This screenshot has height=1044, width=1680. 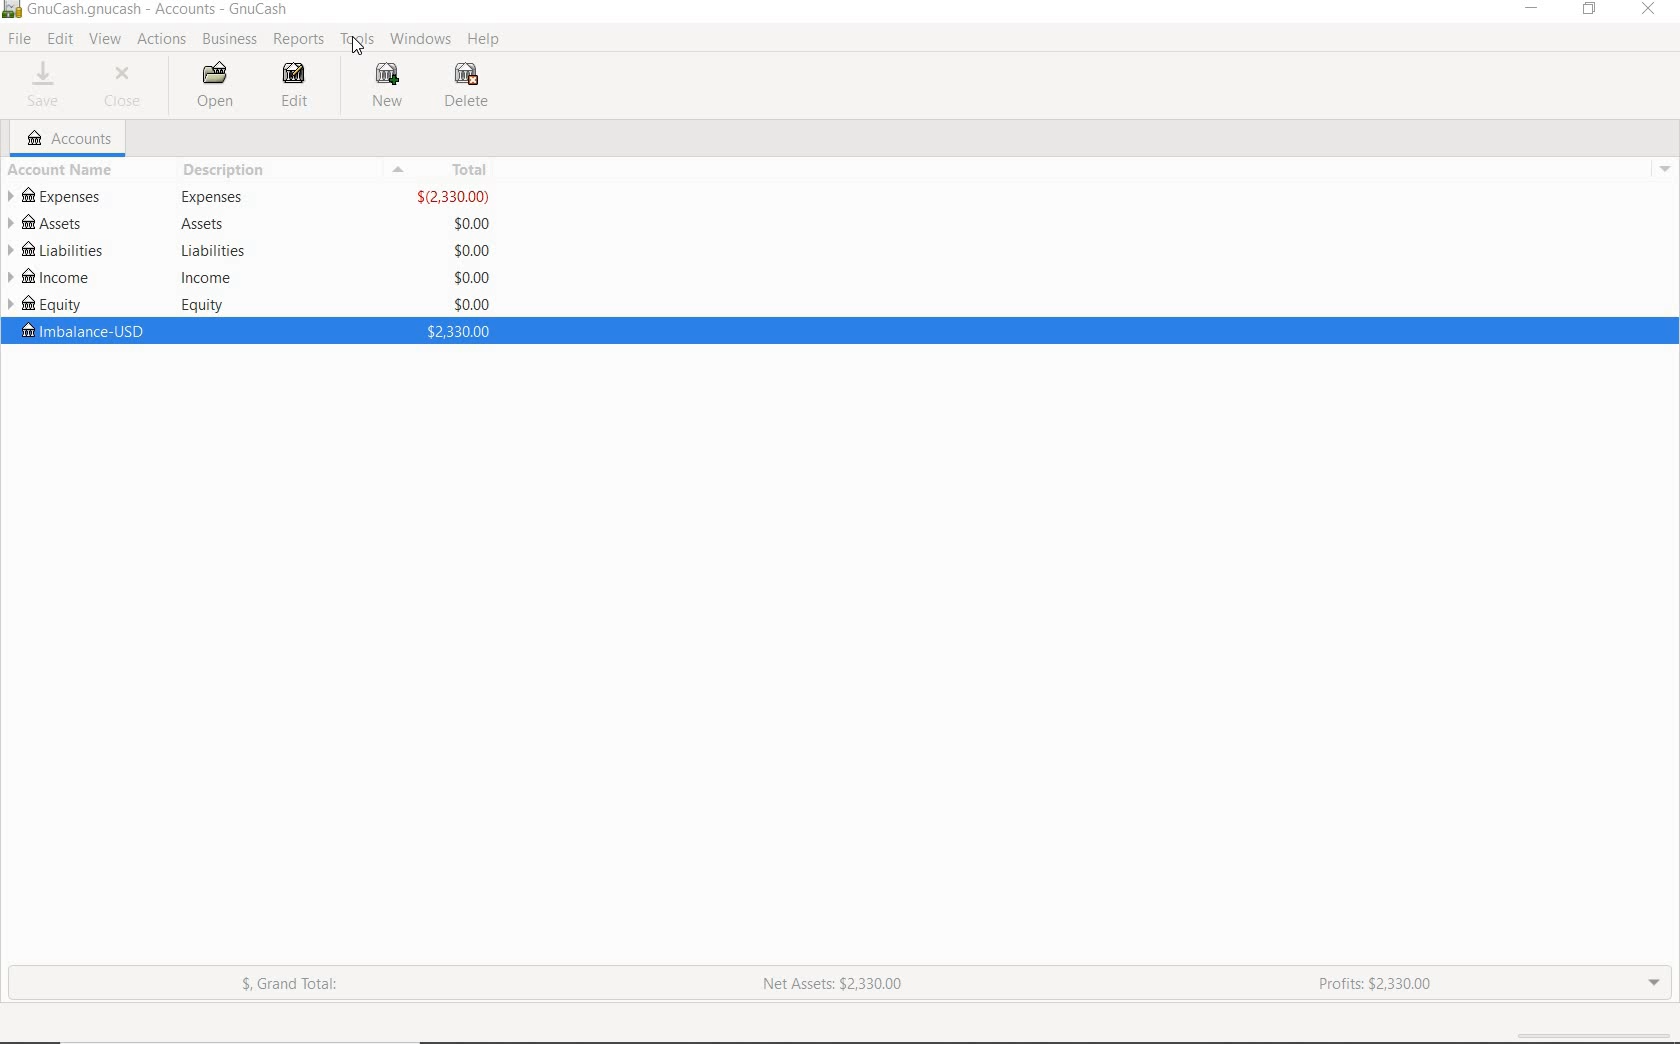 I want to click on ASSETS, so click(x=247, y=222).